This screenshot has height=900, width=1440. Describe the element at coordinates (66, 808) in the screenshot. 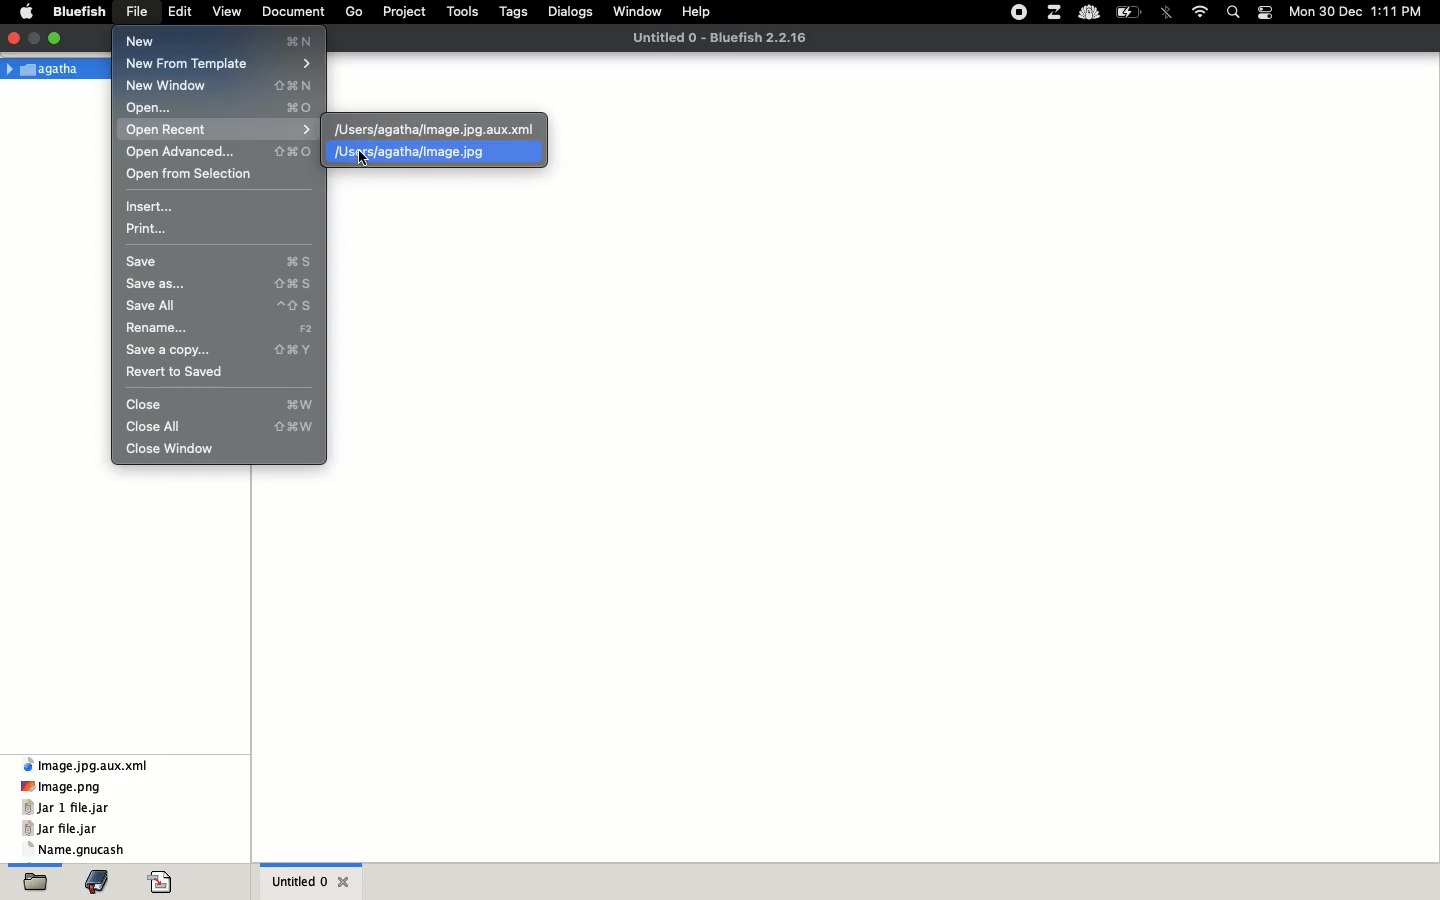

I see `jar 1 file.jar` at that location.